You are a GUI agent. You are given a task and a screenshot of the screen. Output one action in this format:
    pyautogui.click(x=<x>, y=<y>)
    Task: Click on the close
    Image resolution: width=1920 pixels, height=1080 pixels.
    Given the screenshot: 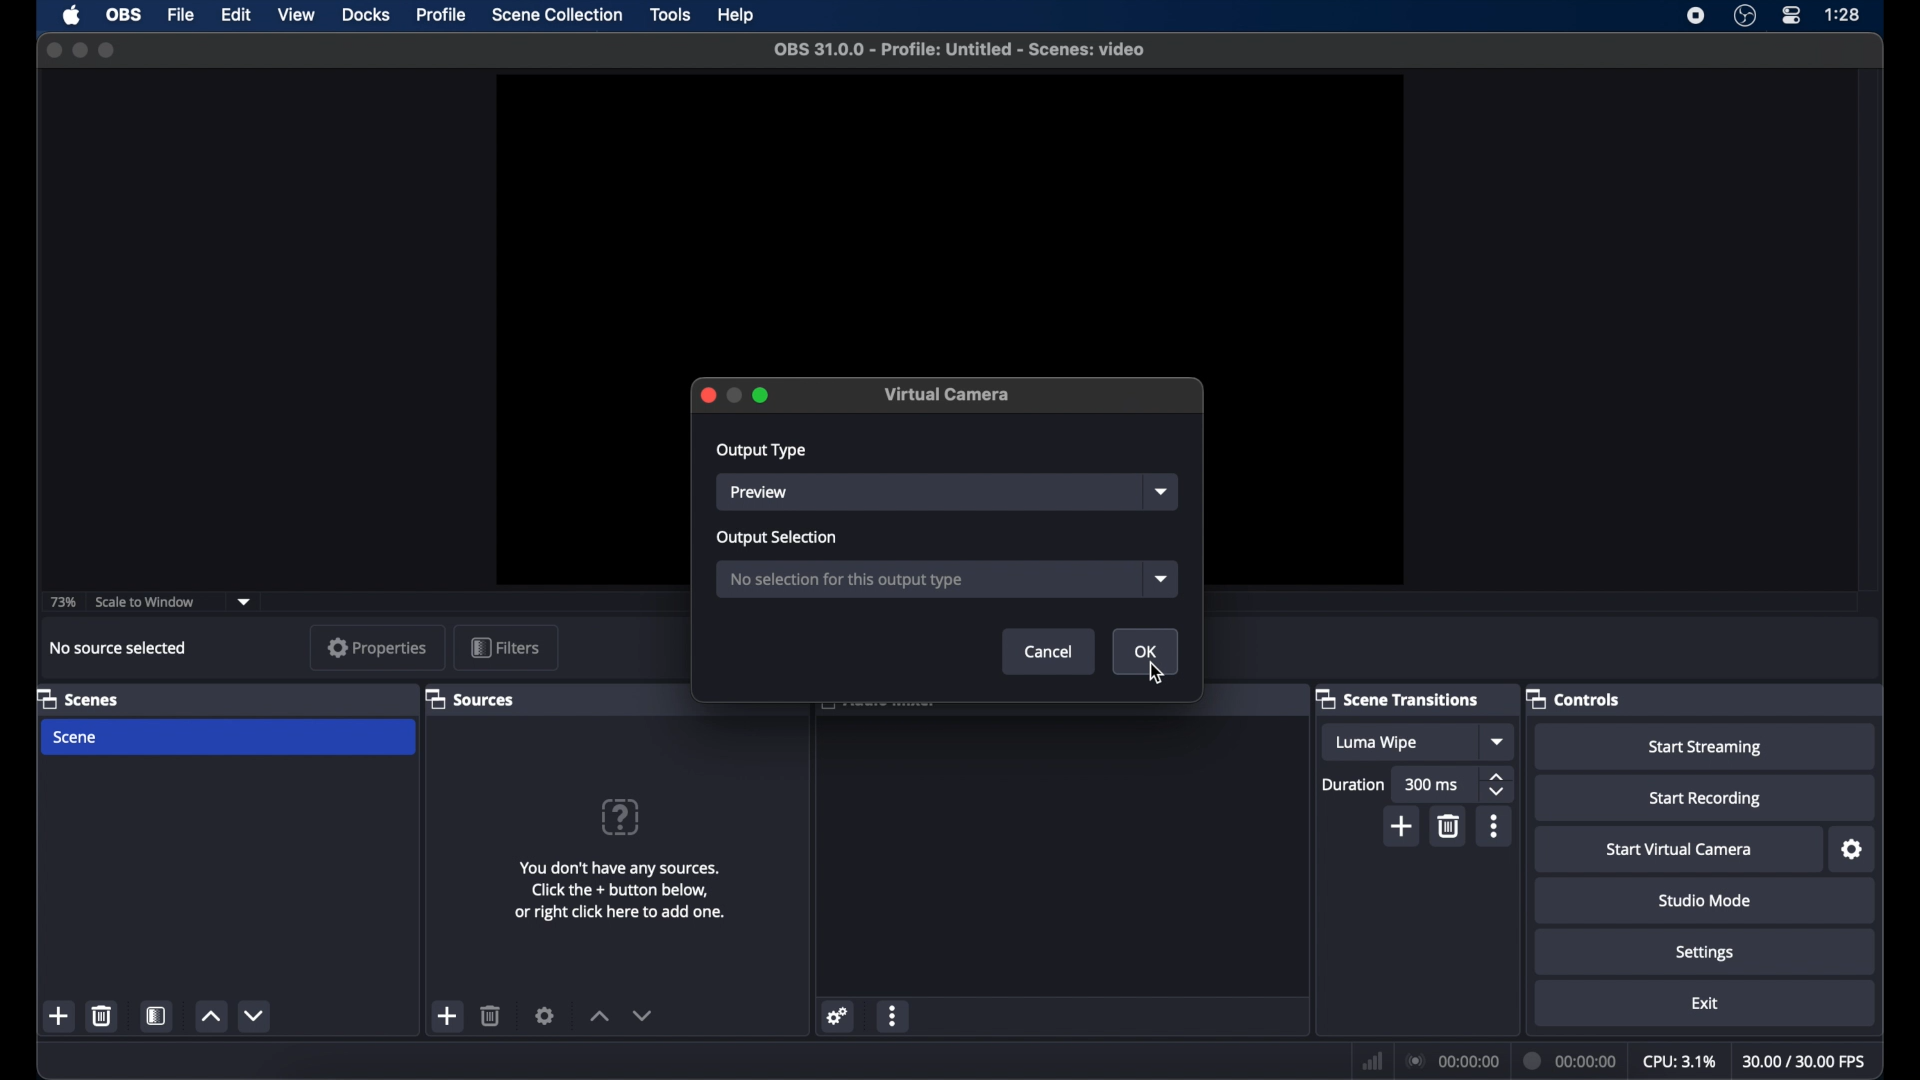 What is the action you would take?
    pyautogui.click(x=53, y=50)
    